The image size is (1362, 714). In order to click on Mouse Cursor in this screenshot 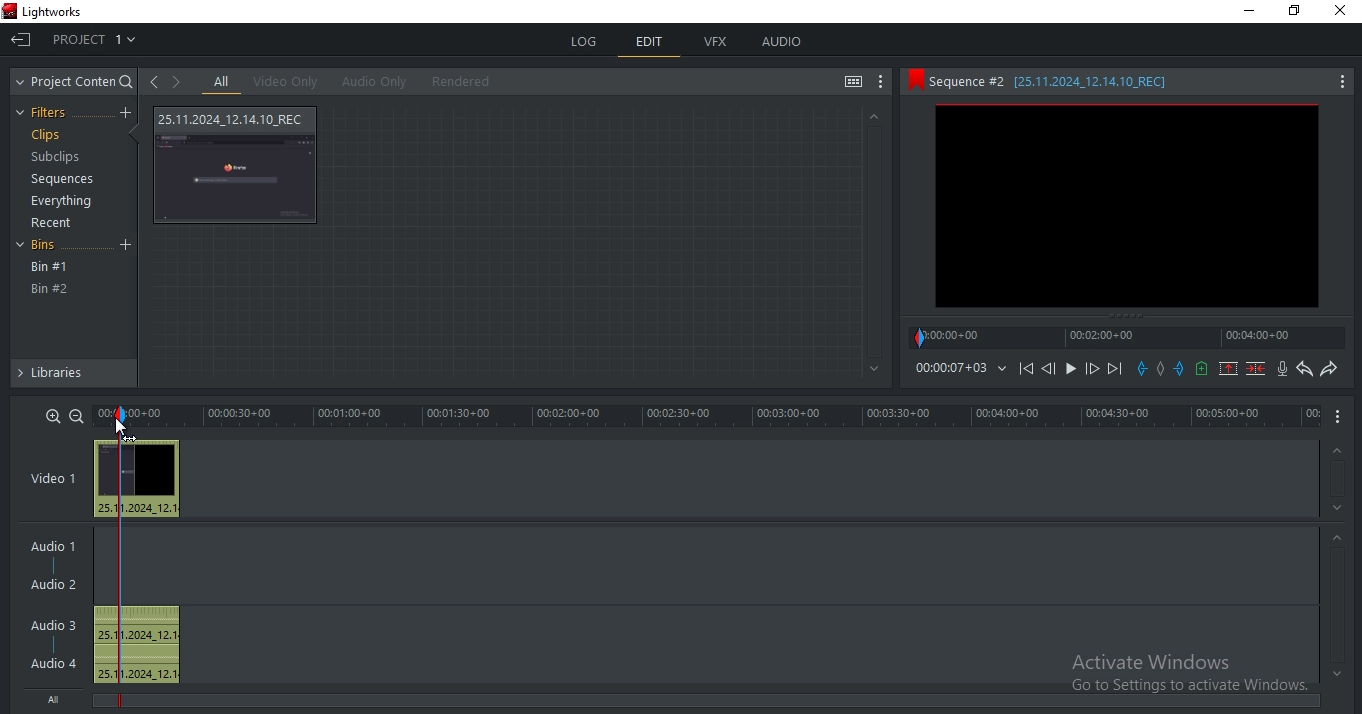, I will do `click(121, 430)`.